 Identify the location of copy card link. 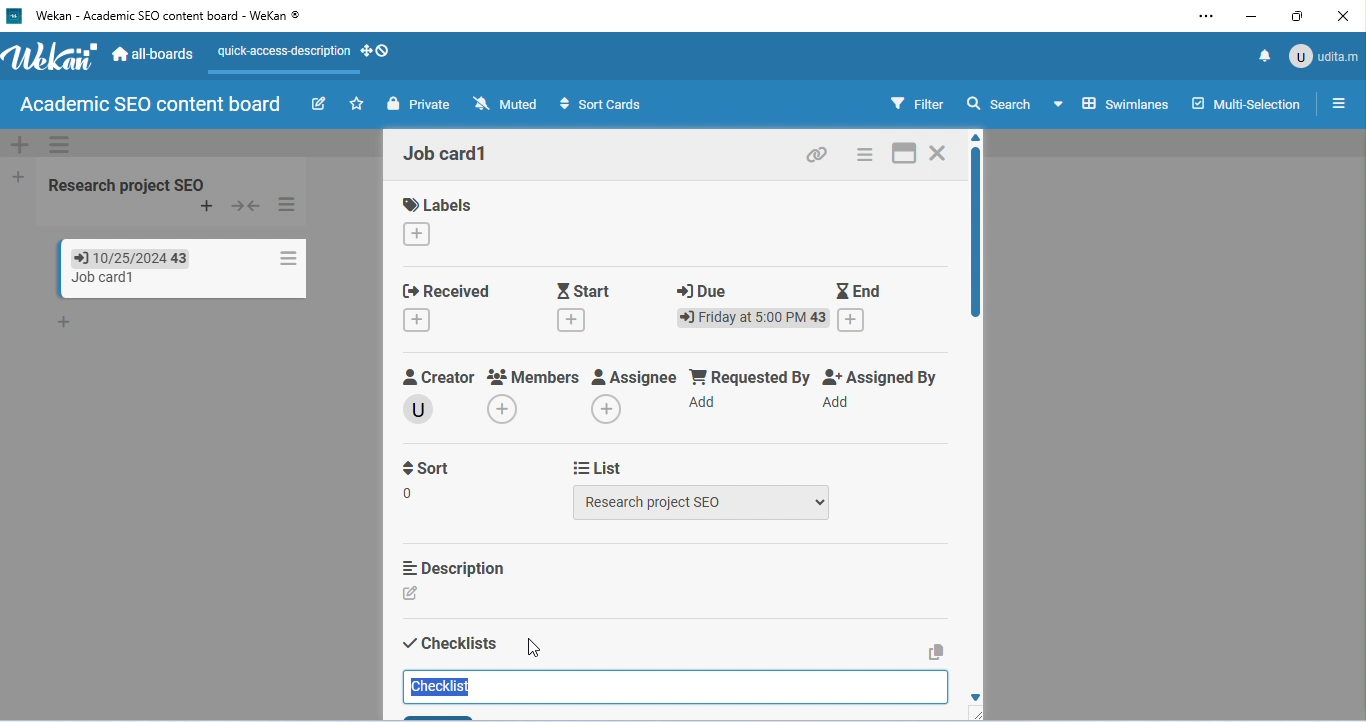
(817, 156).